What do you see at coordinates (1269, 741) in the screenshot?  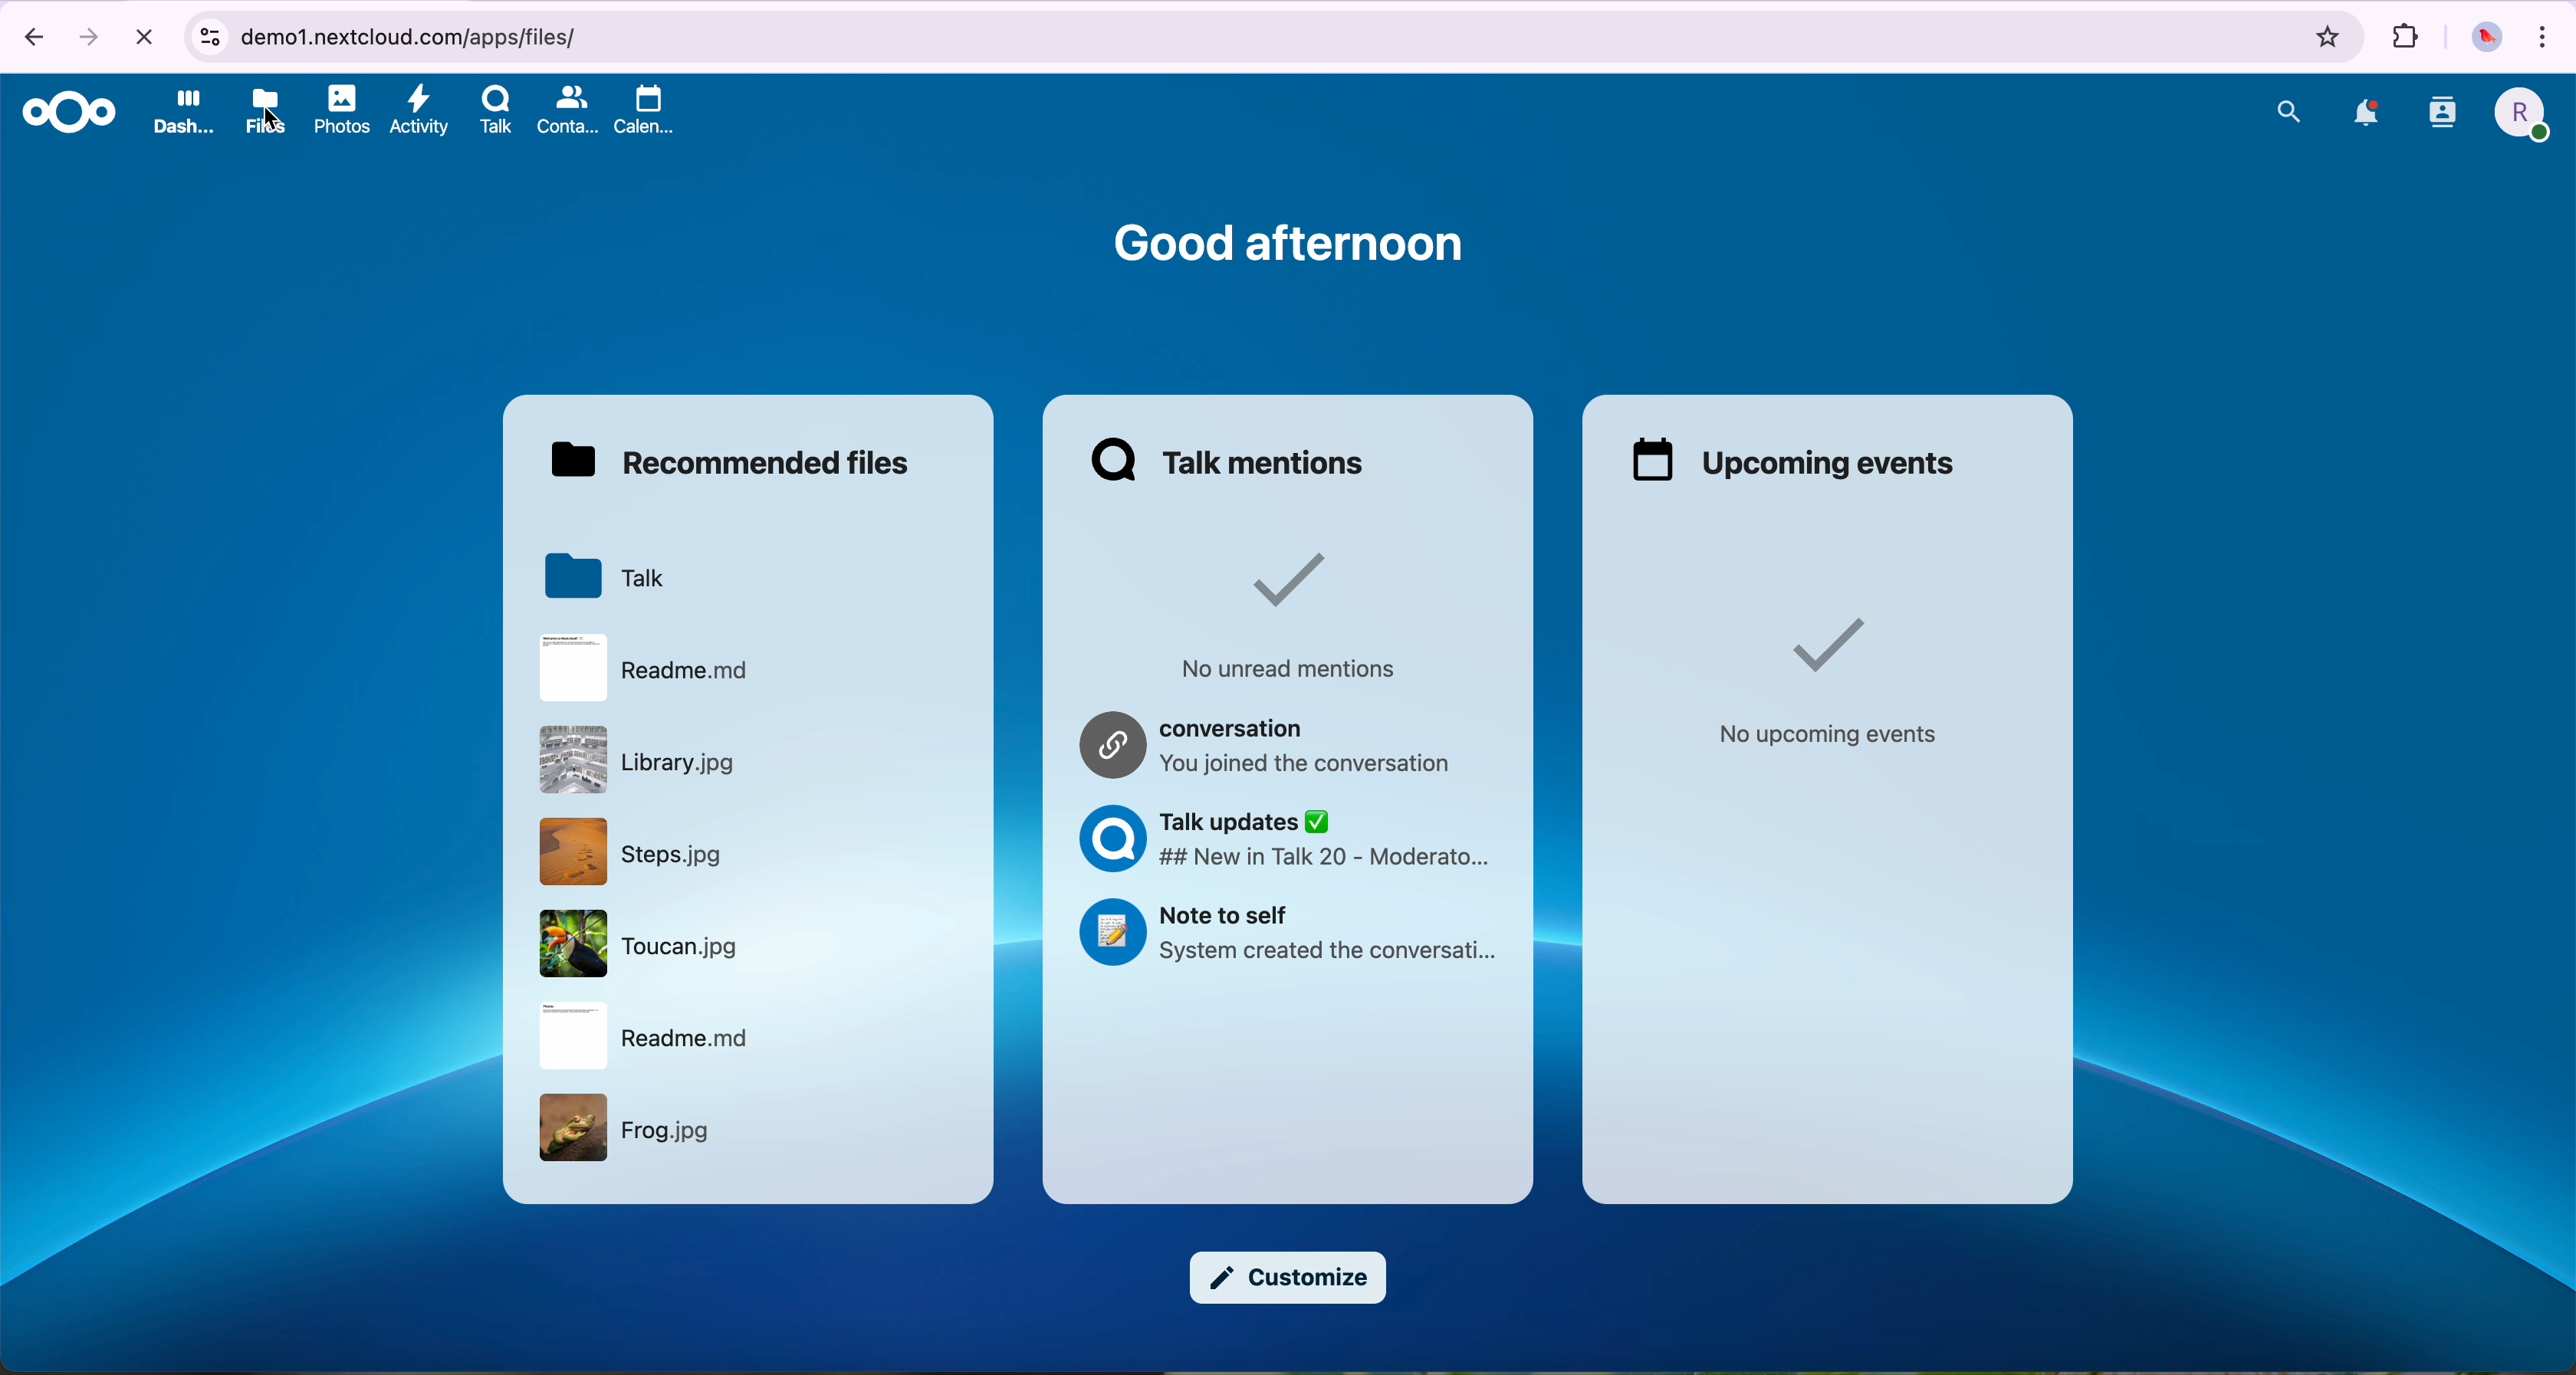 I see `conversation` at bounding box center [1269, 741].